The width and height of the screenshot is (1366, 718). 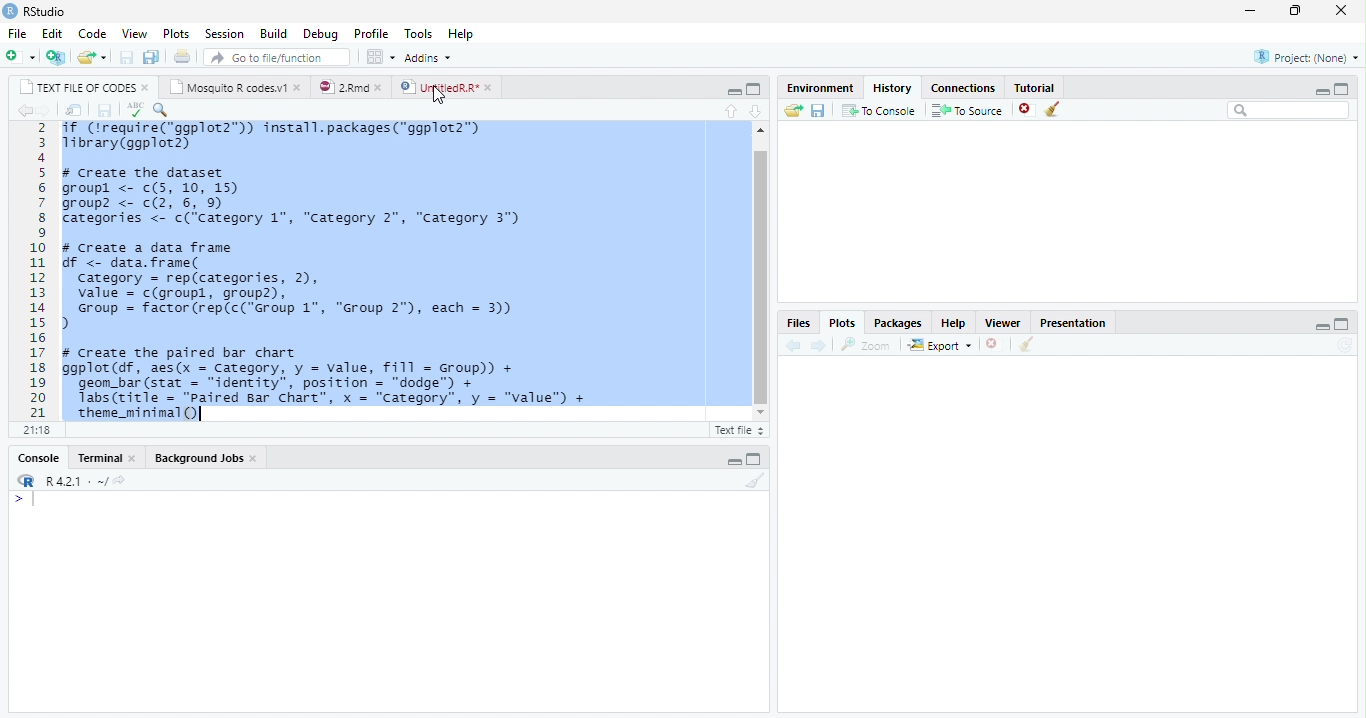 What do you see at coordinates (1056, 111) in the screenshot?
I see `clean` at bounding box center [1056, 111].